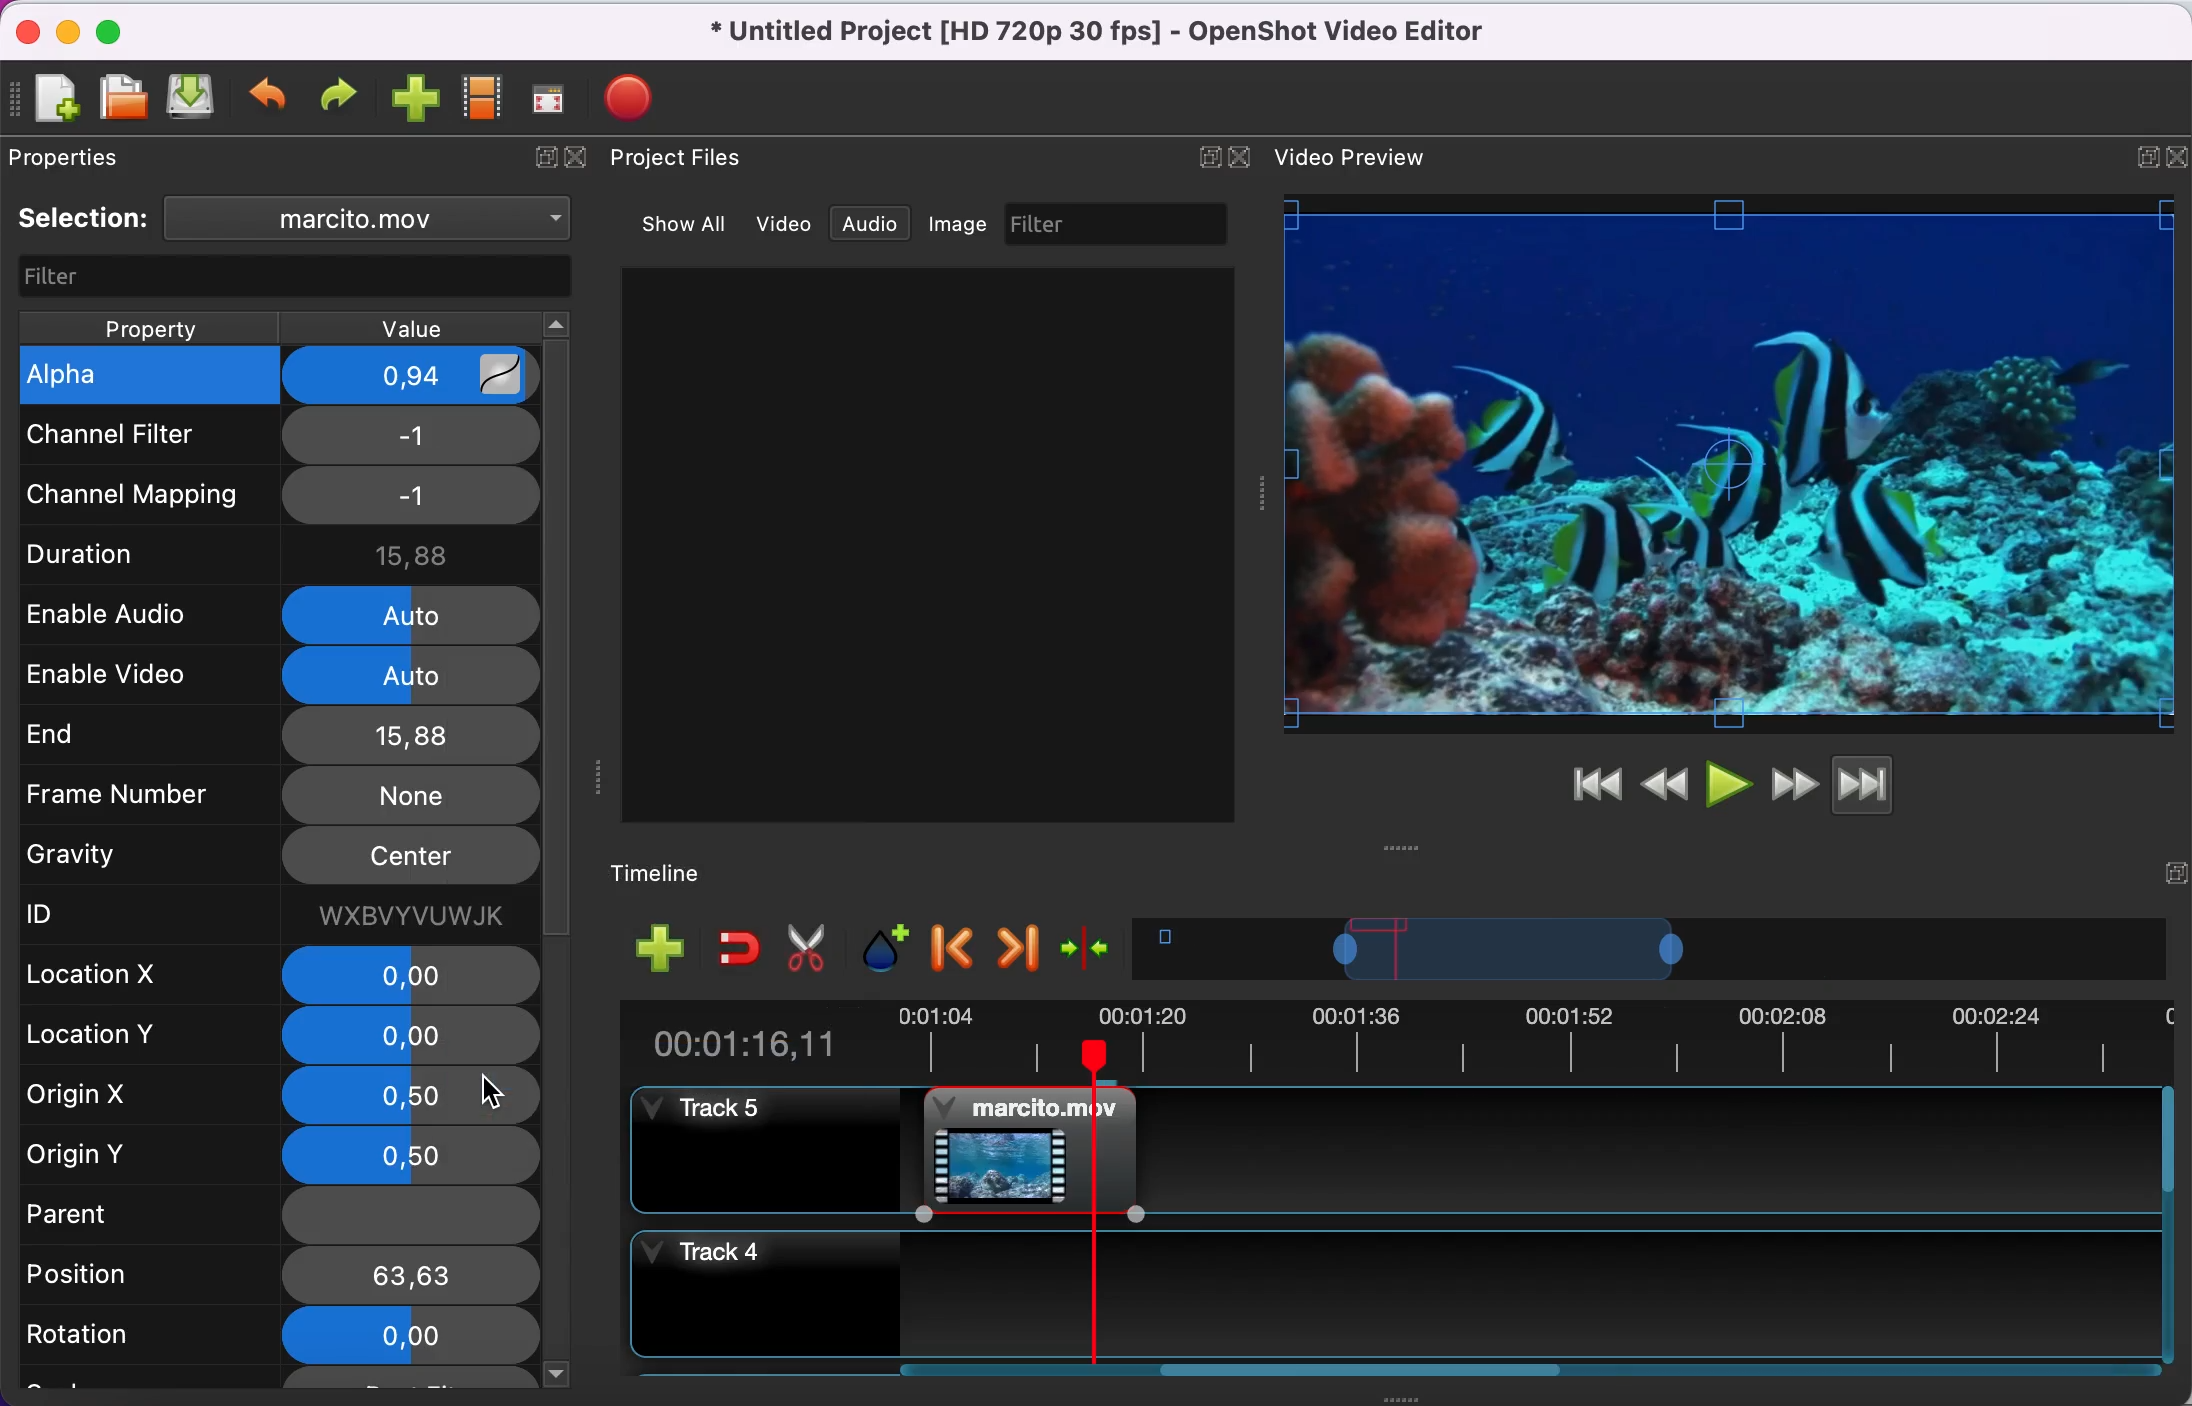 Image resolution: width=2192 pixels, height=1406 pixels. What do you see at coordinates (126, 436) in the screenshot?
I see `Channel Filter` at bounding box center [126, 436].